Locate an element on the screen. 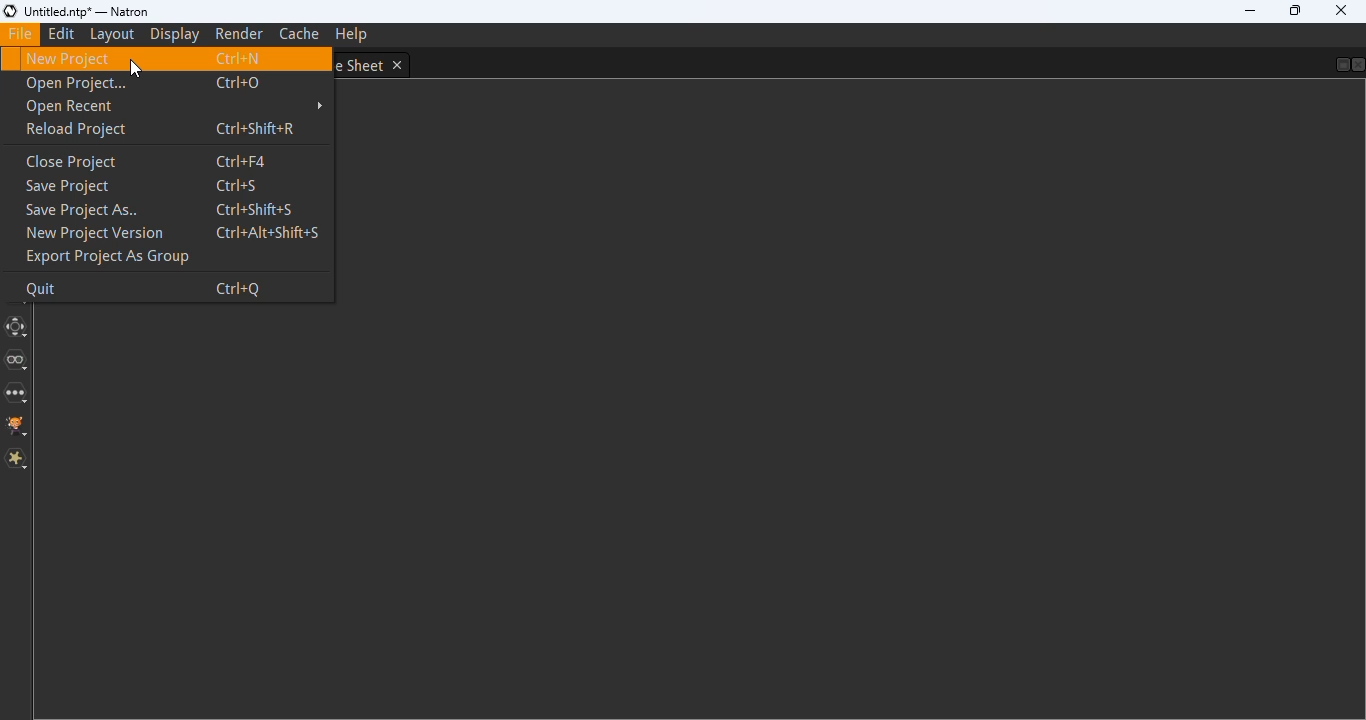 The height and width of the screenshot is (720, 1366). new project version is located at coordinates (174, 235).